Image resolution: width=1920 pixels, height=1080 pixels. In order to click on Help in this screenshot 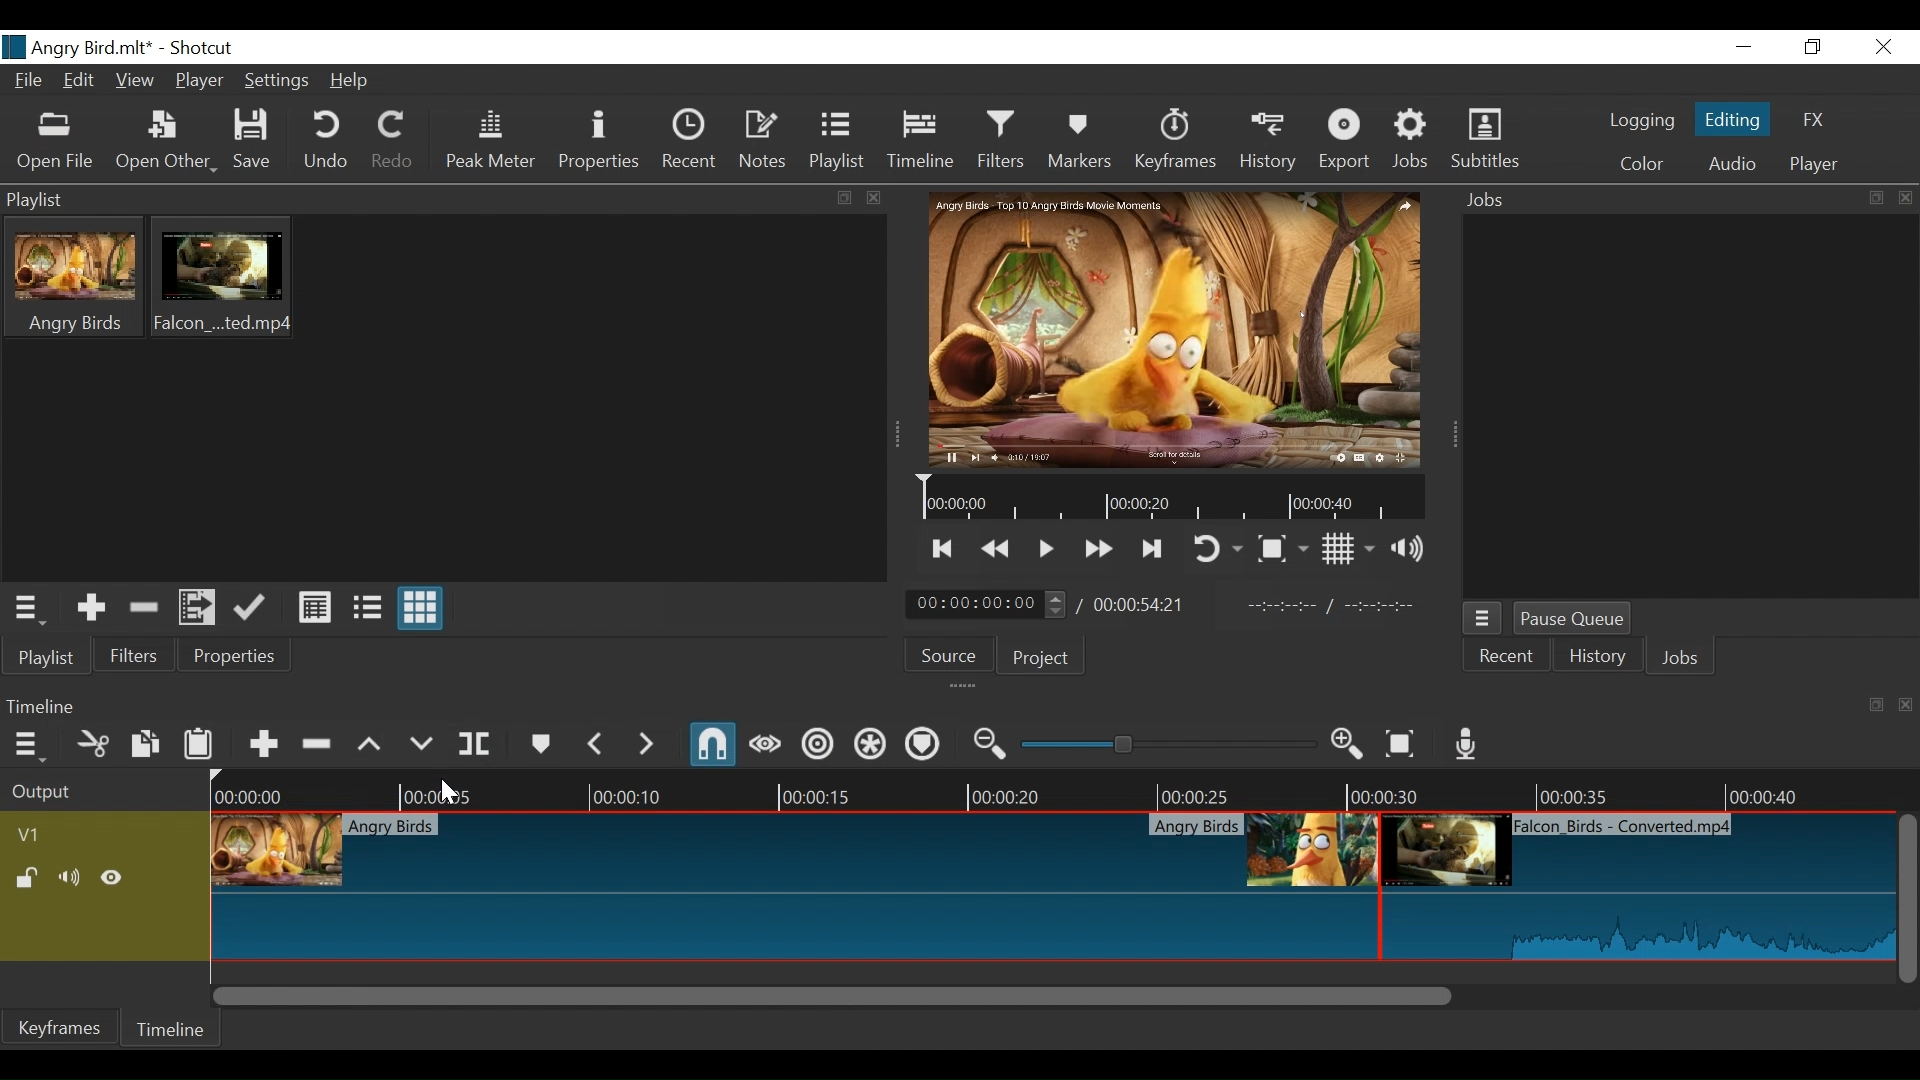, I will do `click(350, 82)`.